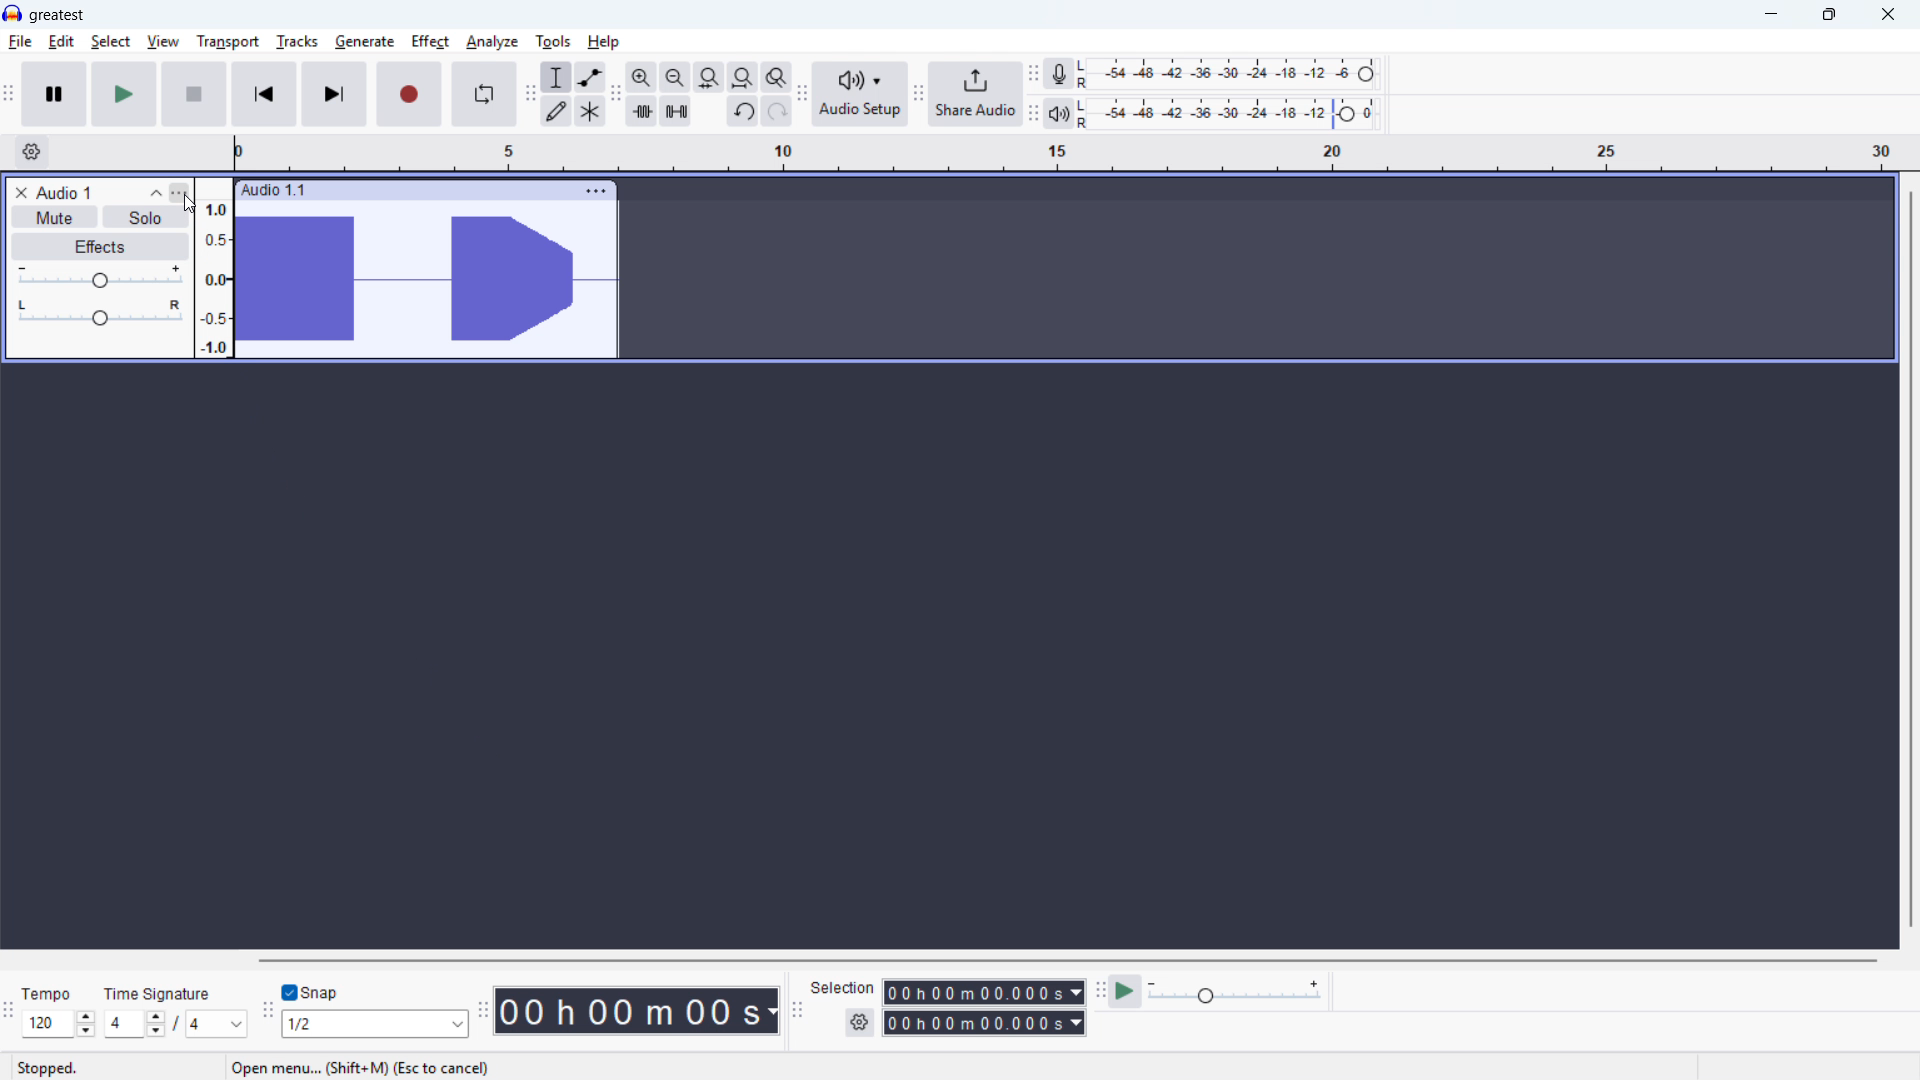  I want to click on trim audio outside selection, so click(641, 112).